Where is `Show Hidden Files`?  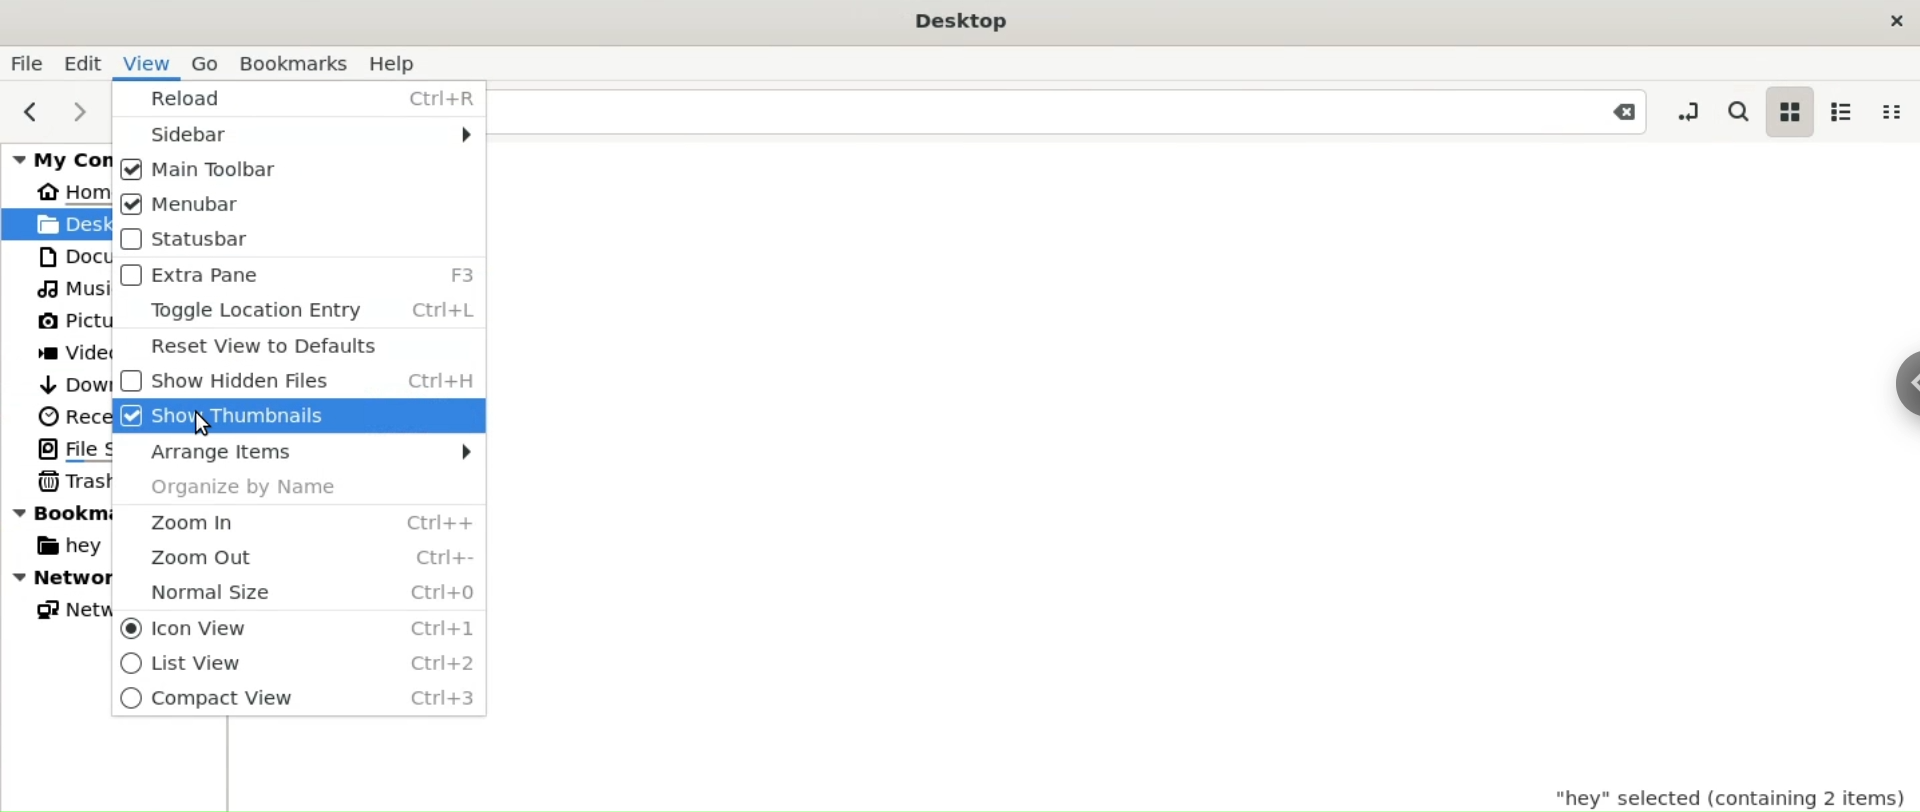
Show Hidden Files is located at coordinates (298, 376).